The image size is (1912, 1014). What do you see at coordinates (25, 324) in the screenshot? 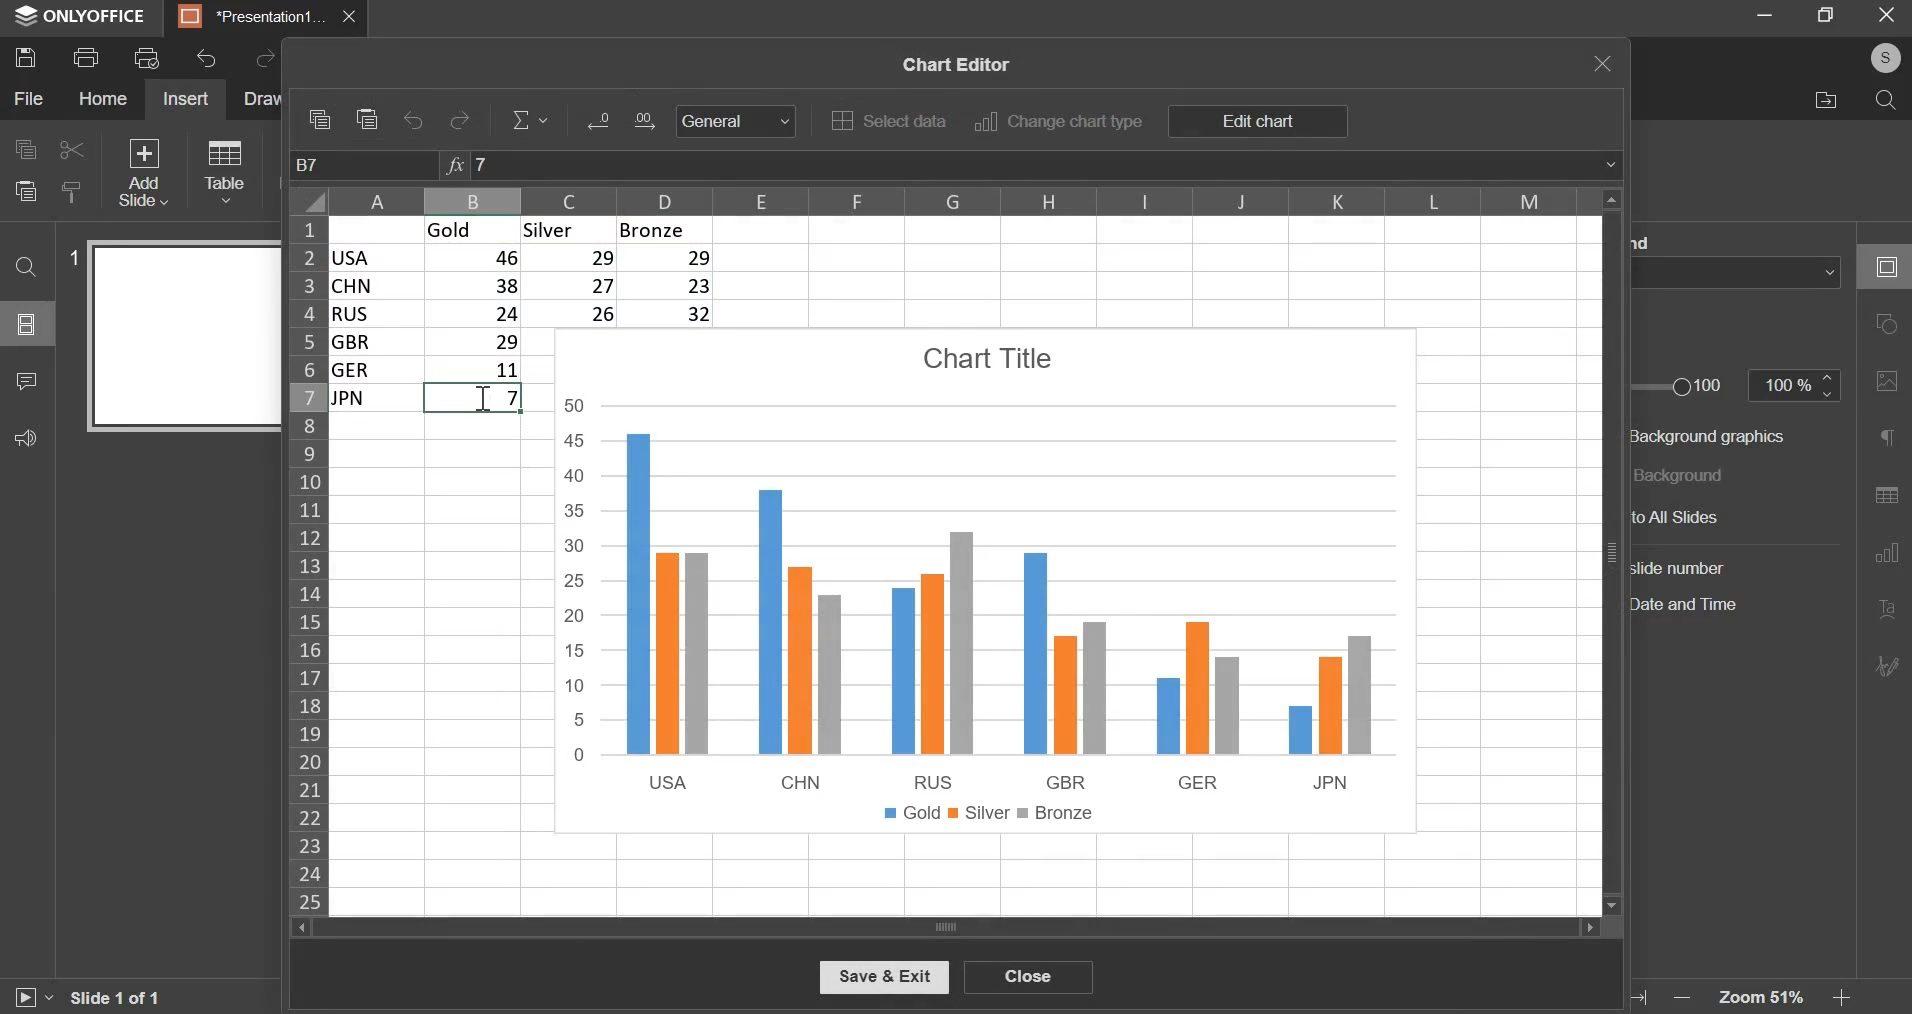
I see `slide menu` at bounding box center [25, 324].